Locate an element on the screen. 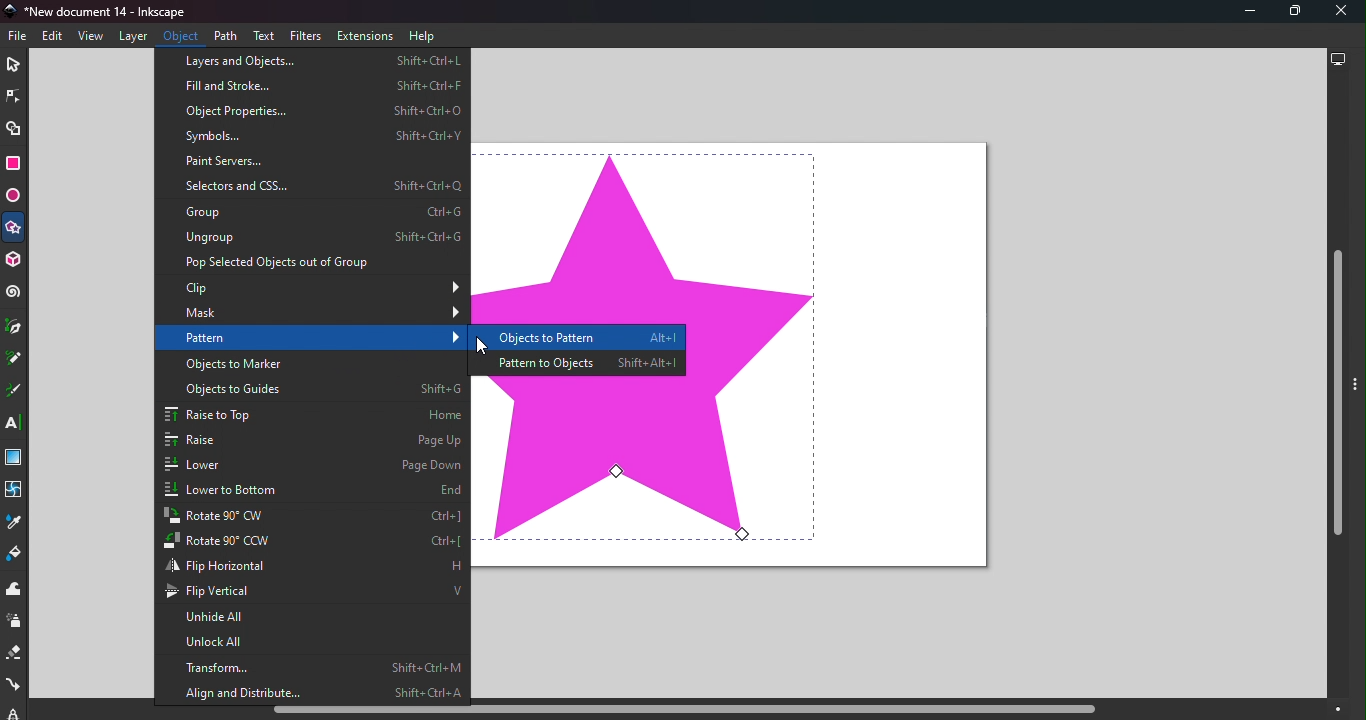  Object is located at coordinates (180, 37).